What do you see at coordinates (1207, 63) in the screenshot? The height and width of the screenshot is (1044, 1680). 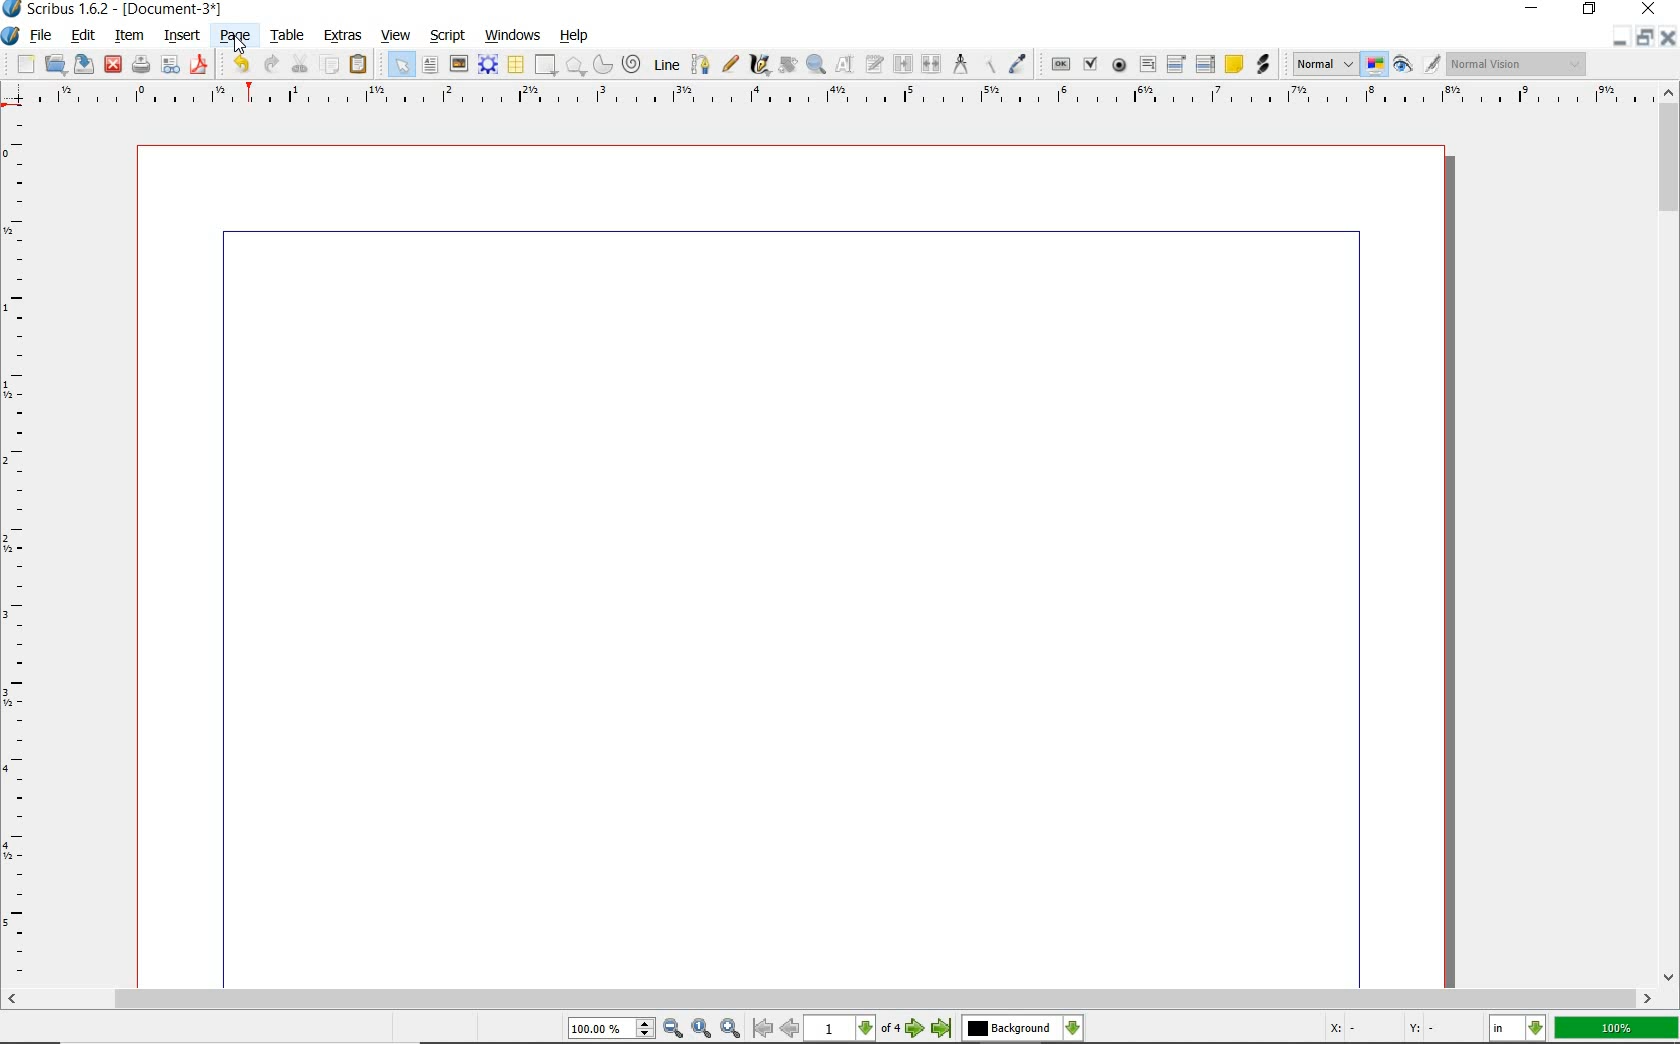 I see `pdf list box` at bounding box center [1207, 63].